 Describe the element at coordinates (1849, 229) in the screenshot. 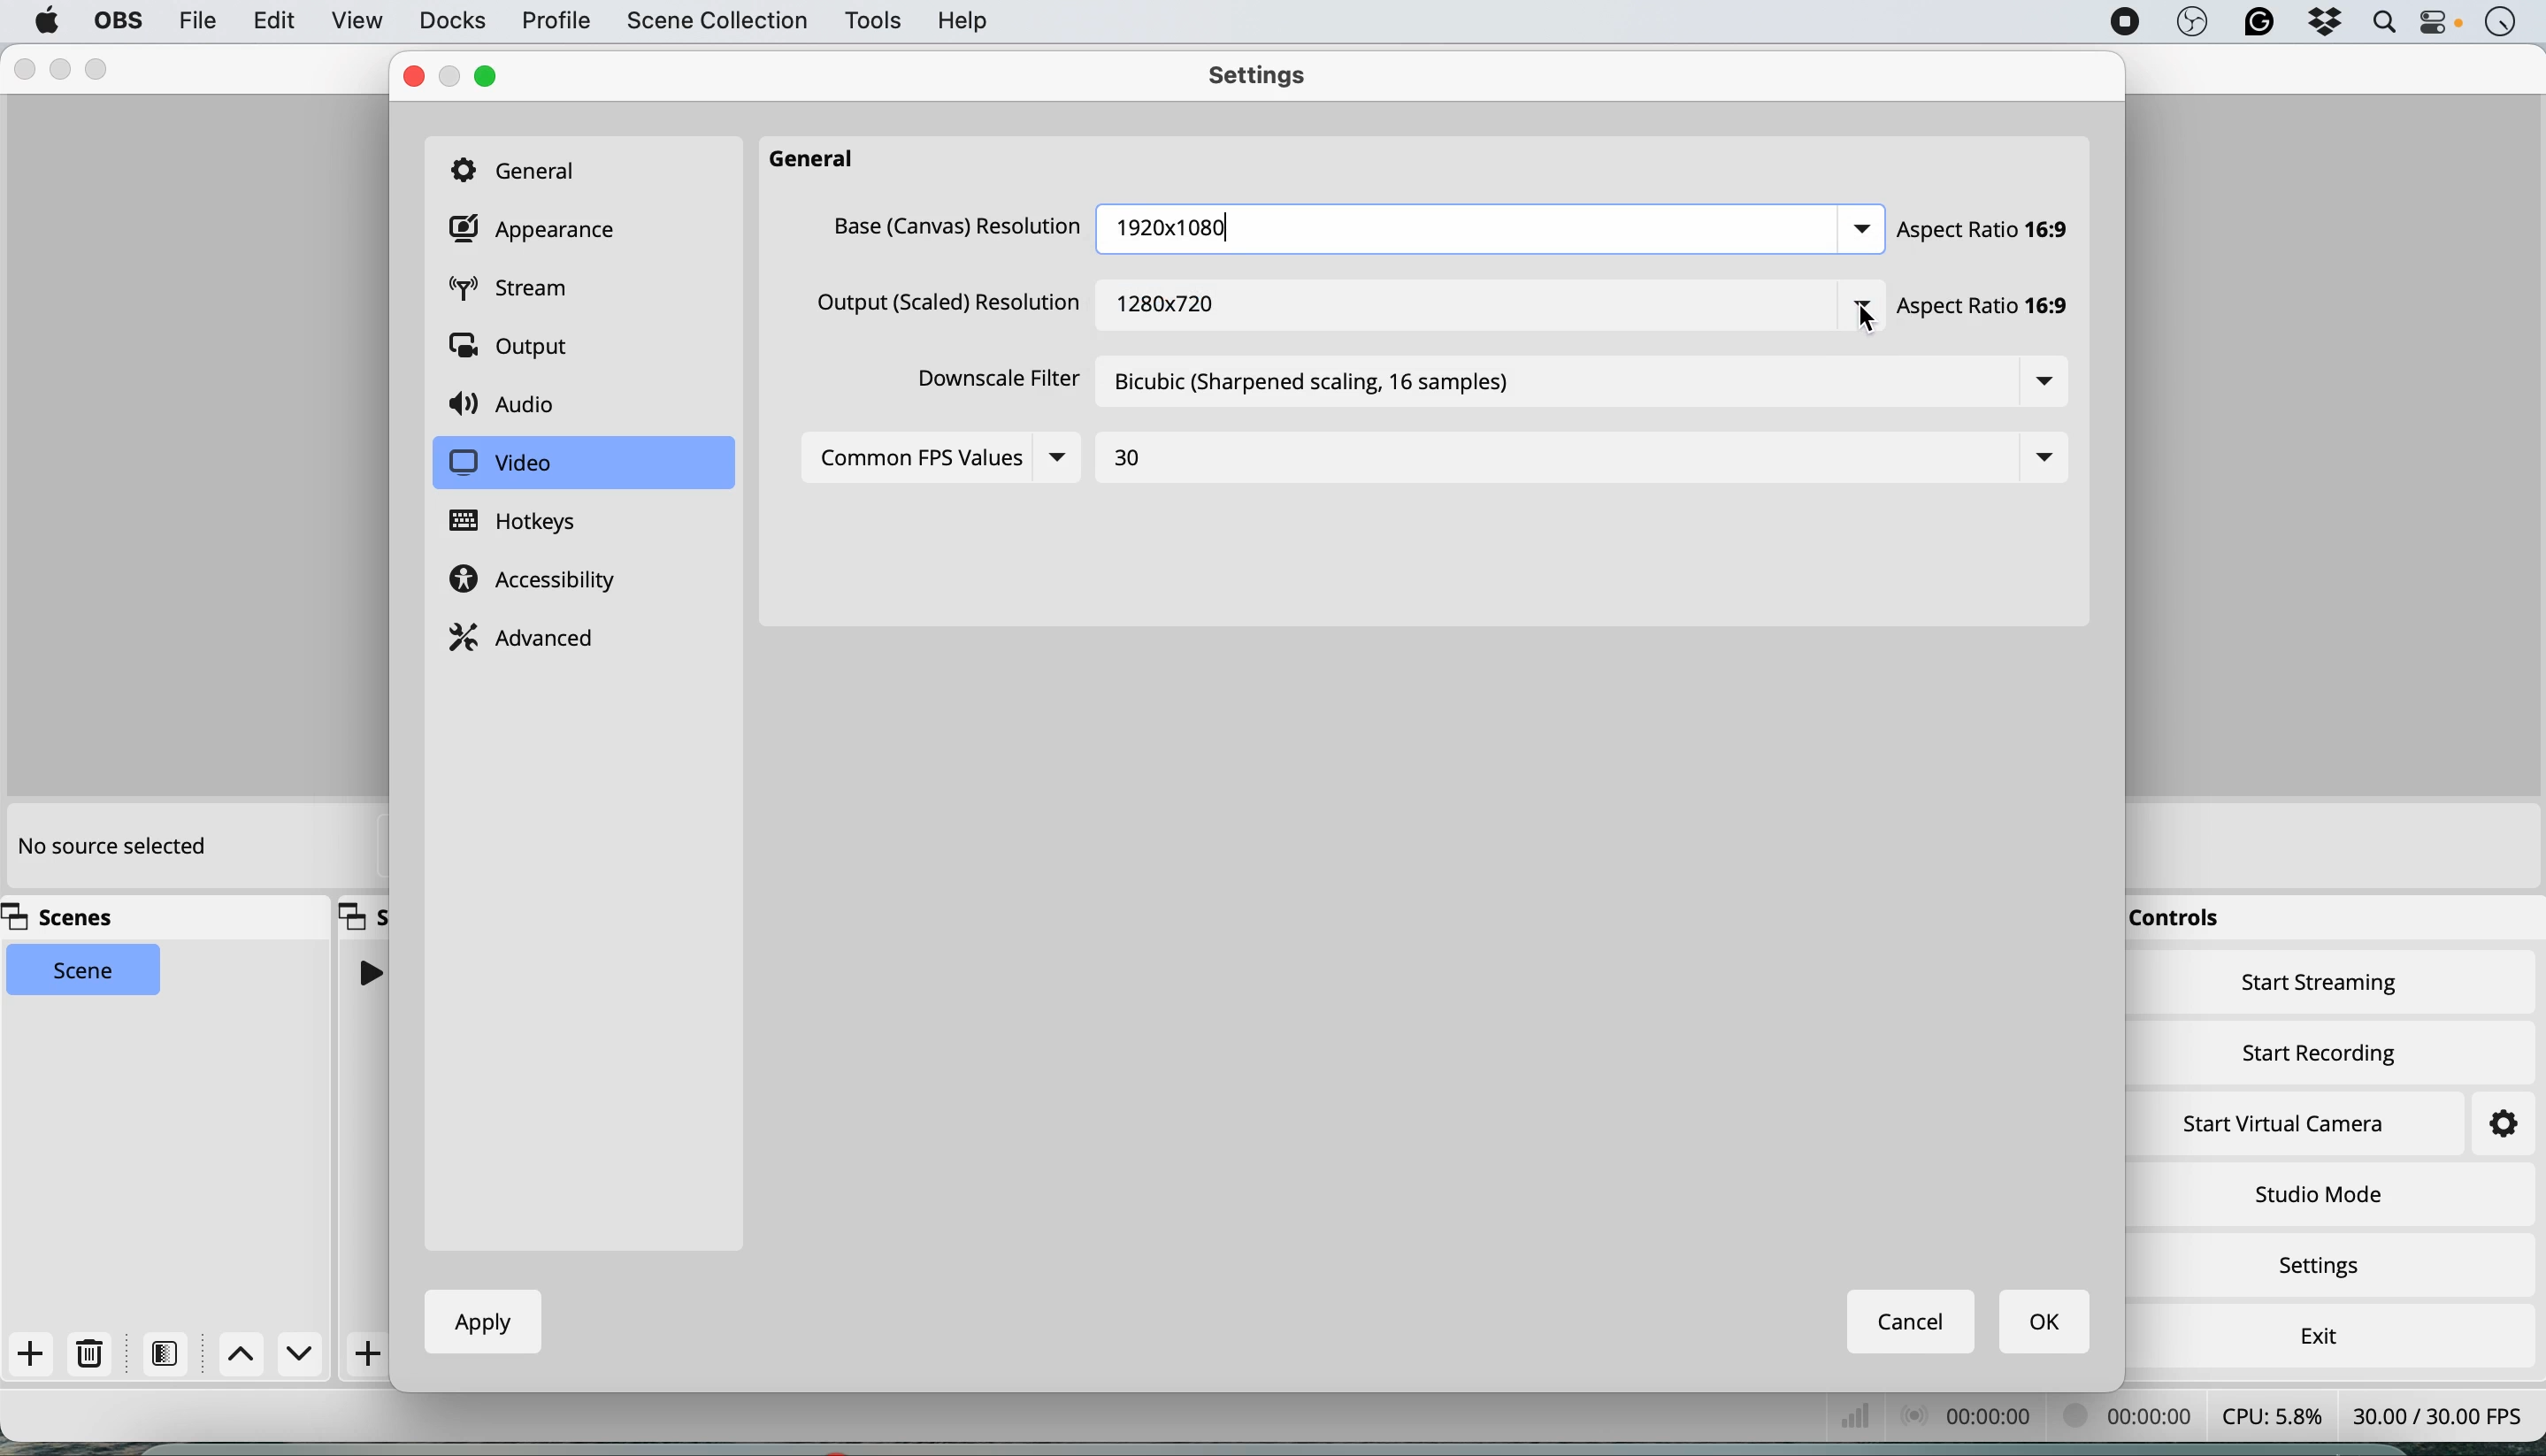

I see `List item` at that location.